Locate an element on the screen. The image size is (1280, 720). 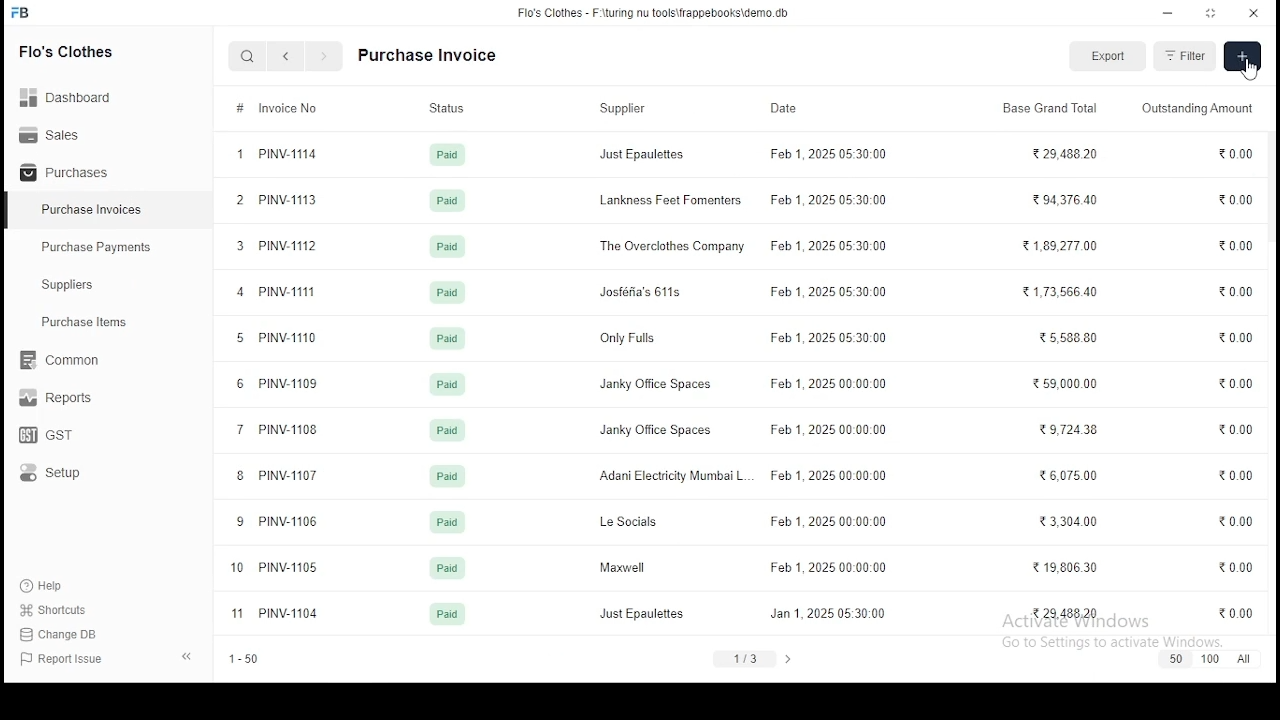
just epaulettes is located at coordinates (644, 155).